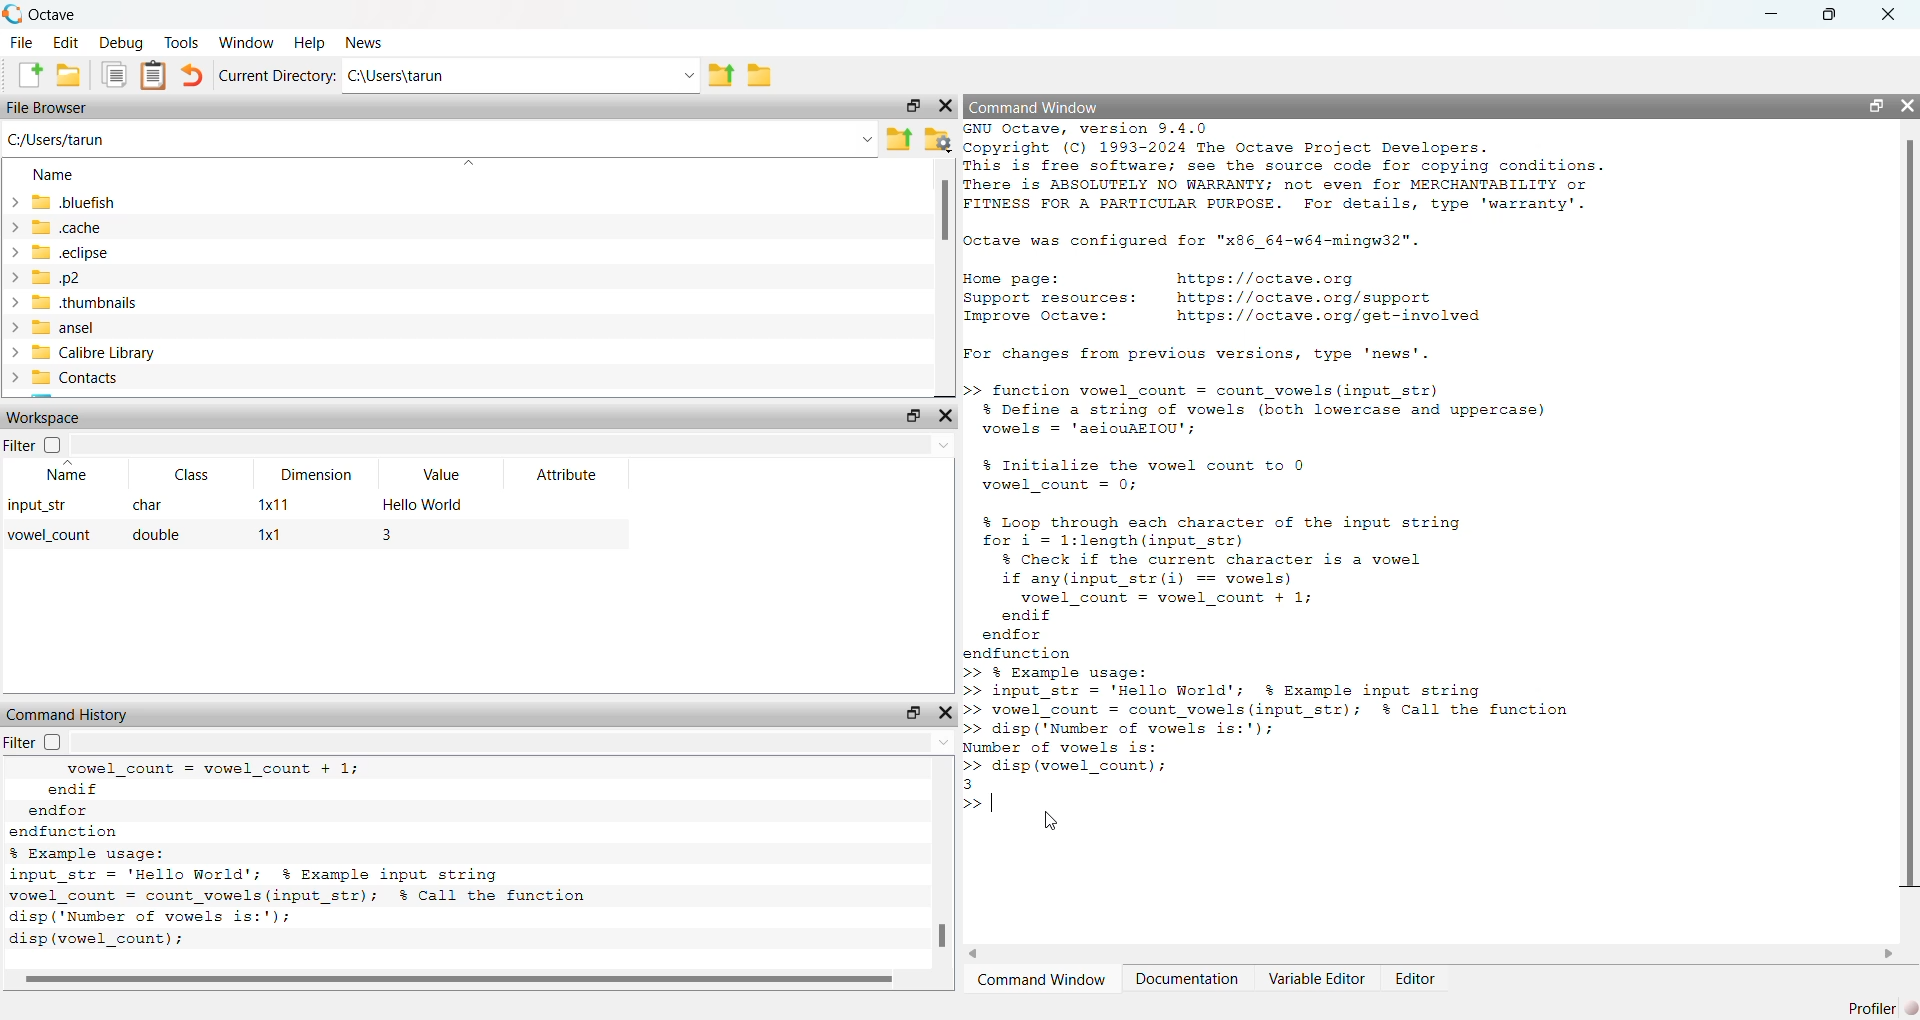 The height and width of the screenshot is (1020, 1920). What do you see at coordinates (95, 352) in the screenshot?
I see `Calibre Library` at bounding box center [95, 352].